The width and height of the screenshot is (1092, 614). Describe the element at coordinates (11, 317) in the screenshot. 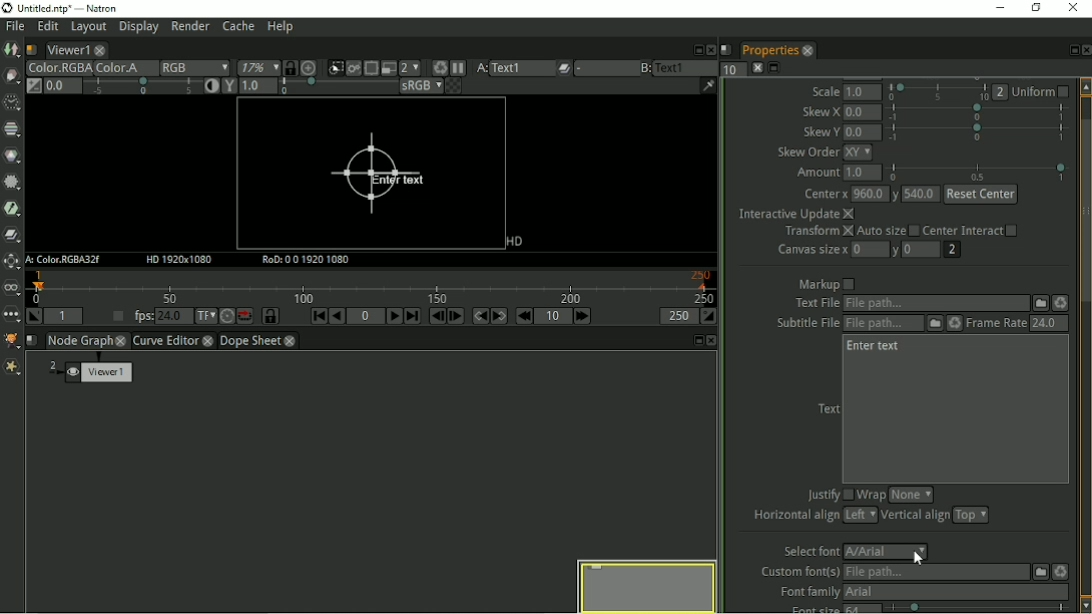

I see `Other` at that location.